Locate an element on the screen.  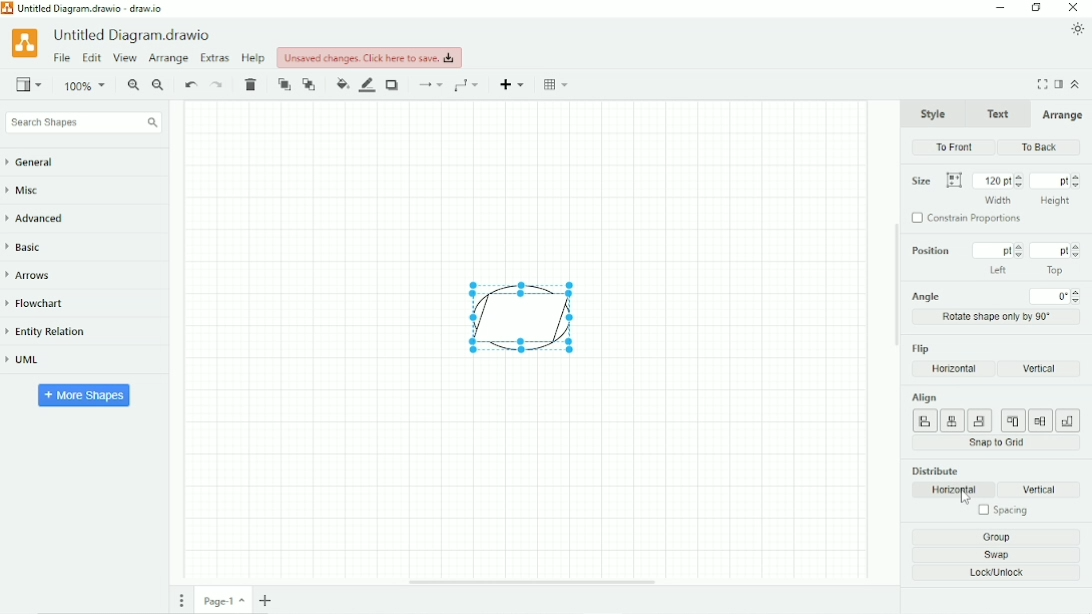
To back is located at coordinates (1036, 147).